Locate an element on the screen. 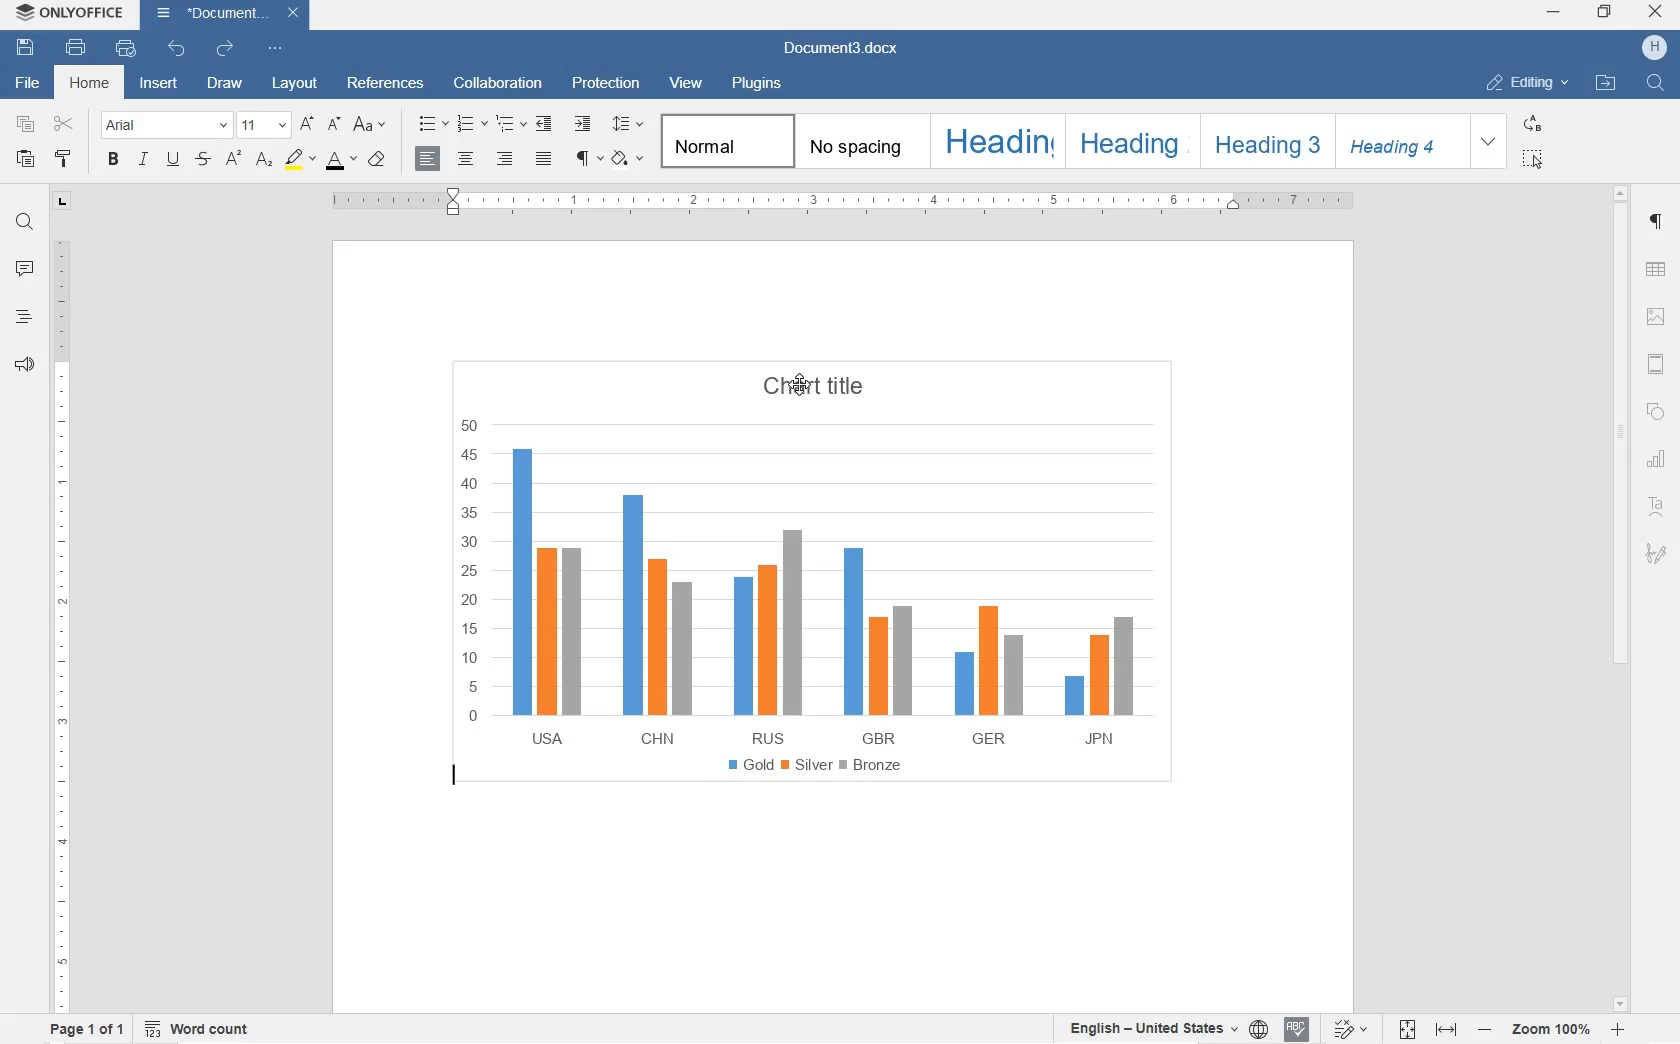  PLUGINS is located at coordinates (755, 84).